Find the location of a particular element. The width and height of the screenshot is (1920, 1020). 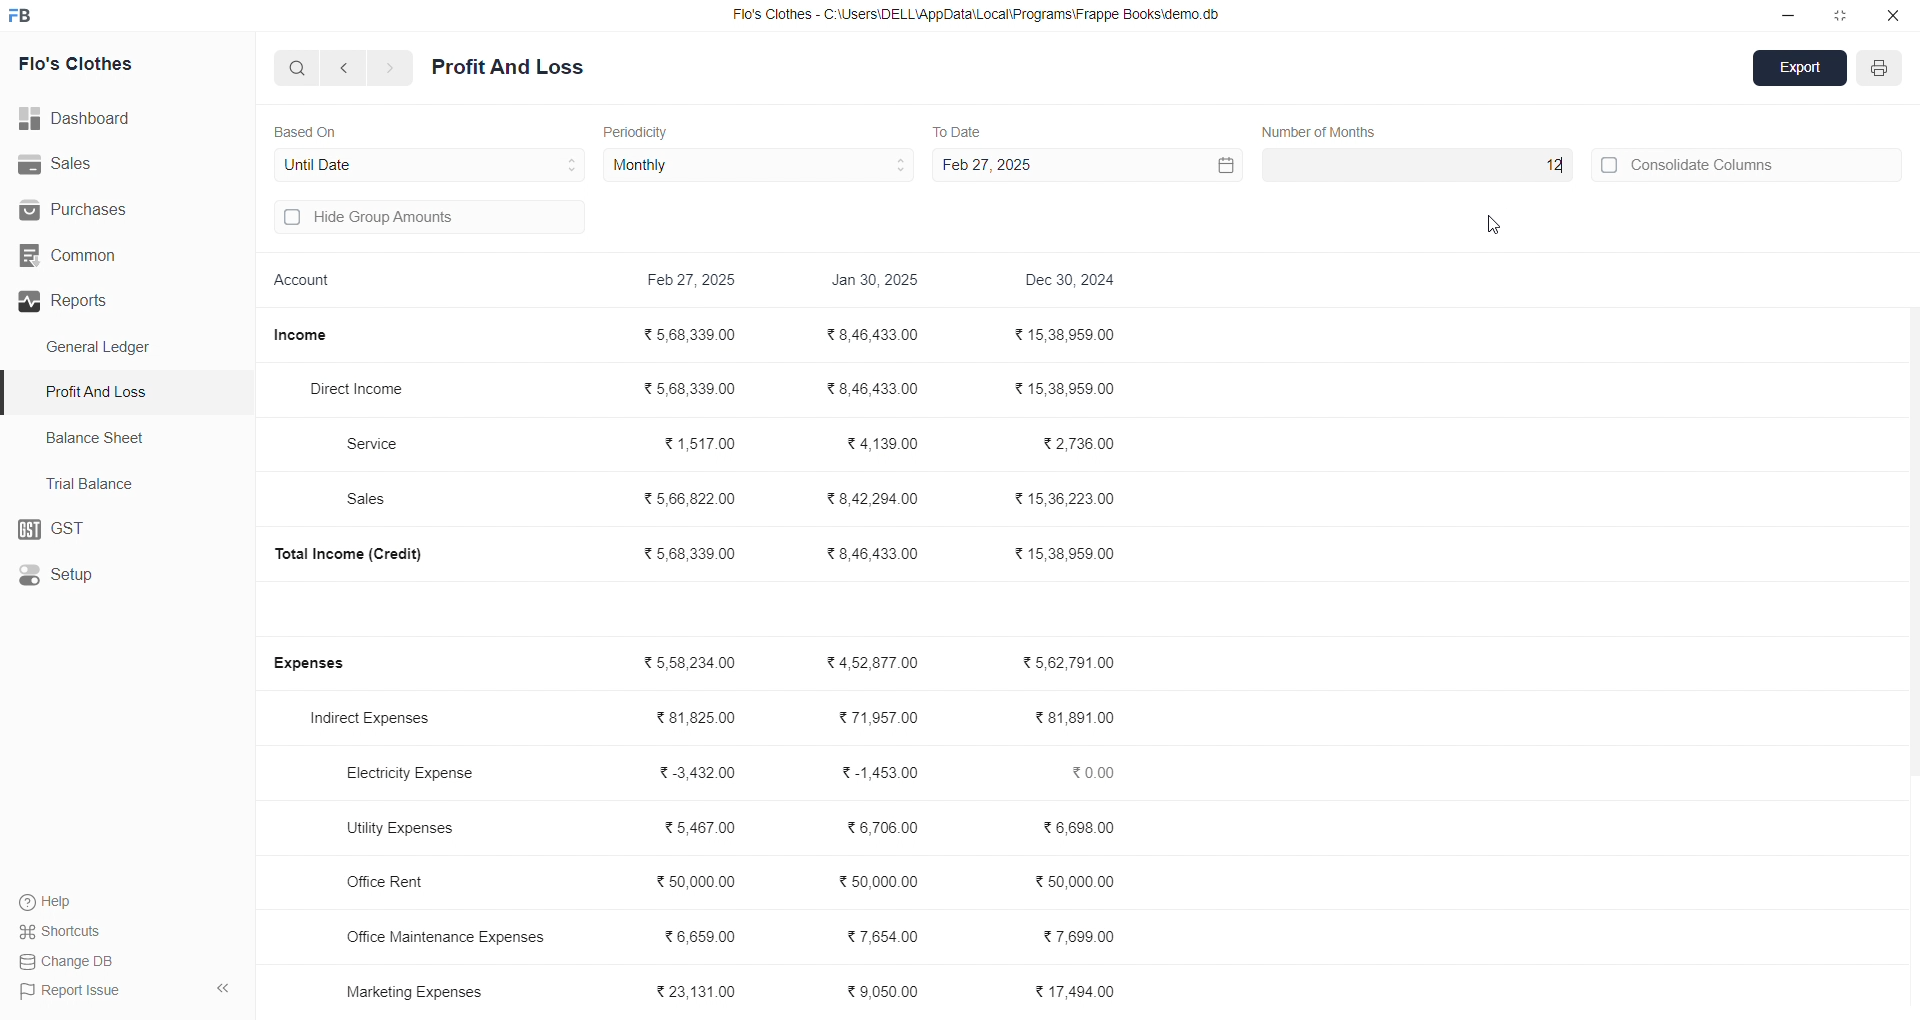

Change DB is located at coordinates (71, 961).